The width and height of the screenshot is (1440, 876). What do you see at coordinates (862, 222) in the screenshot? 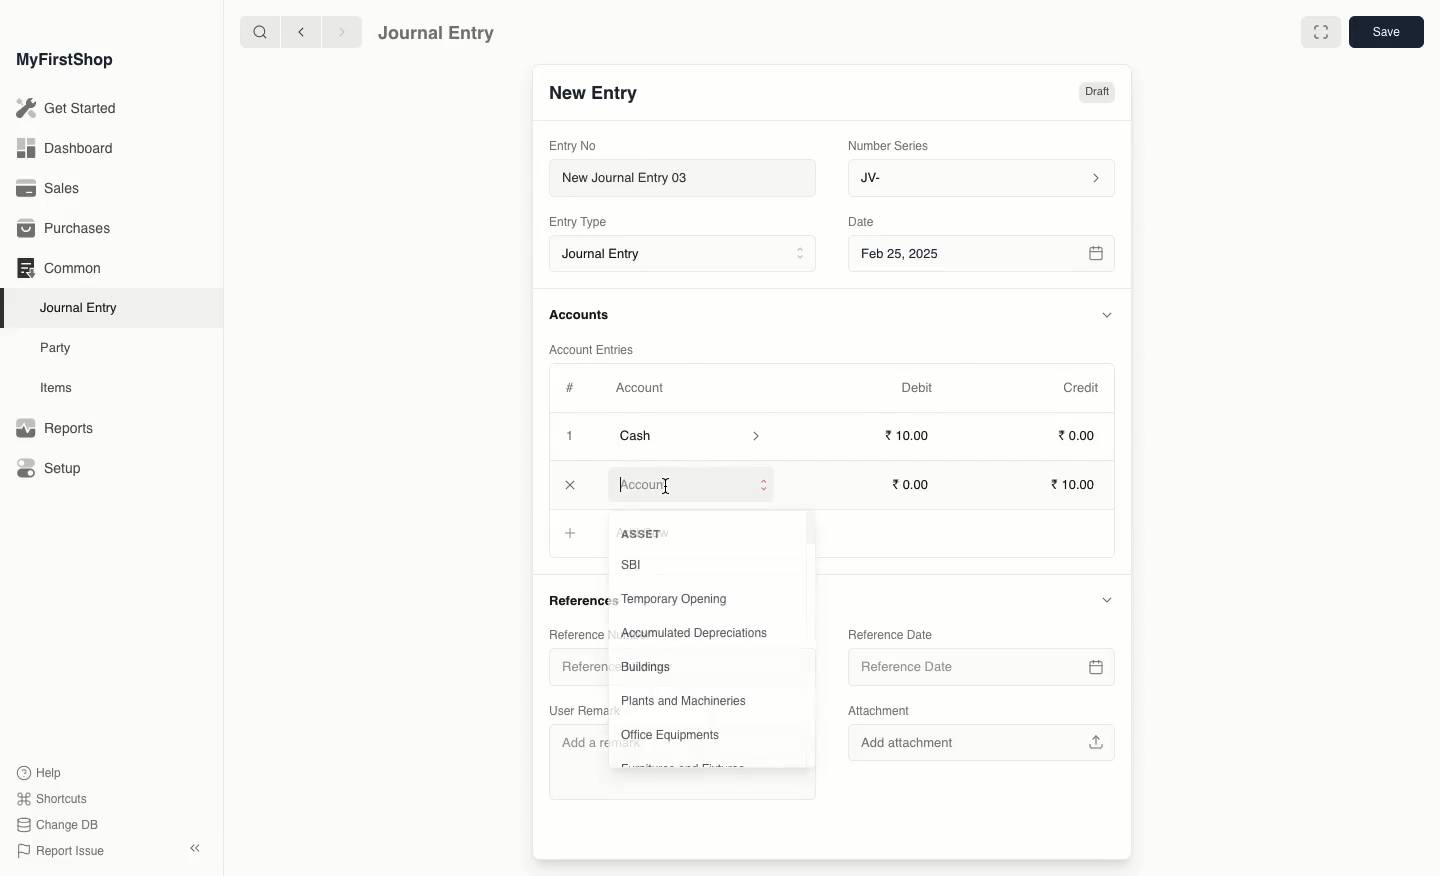
I see `Date` at bounding box center [862, 222].